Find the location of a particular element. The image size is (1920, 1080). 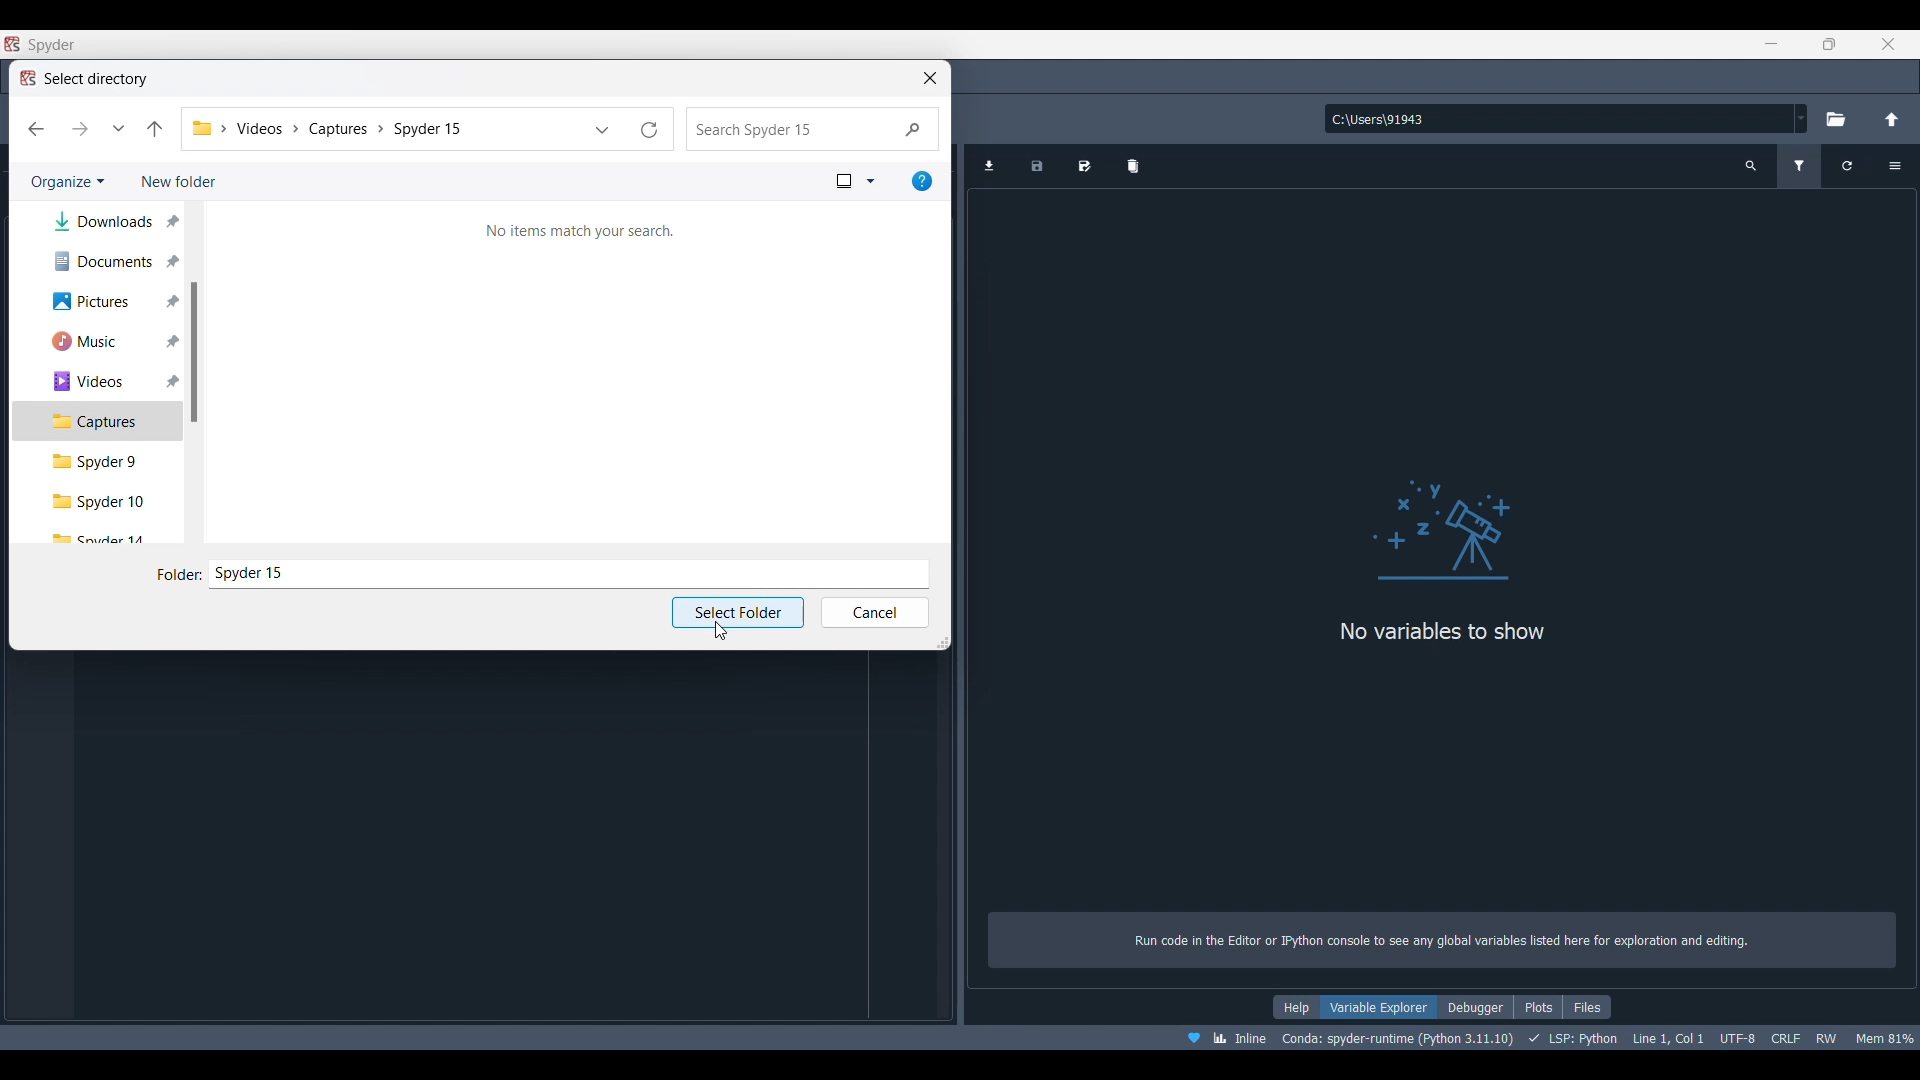

Recent locations  is located at coordinates (118, 128).